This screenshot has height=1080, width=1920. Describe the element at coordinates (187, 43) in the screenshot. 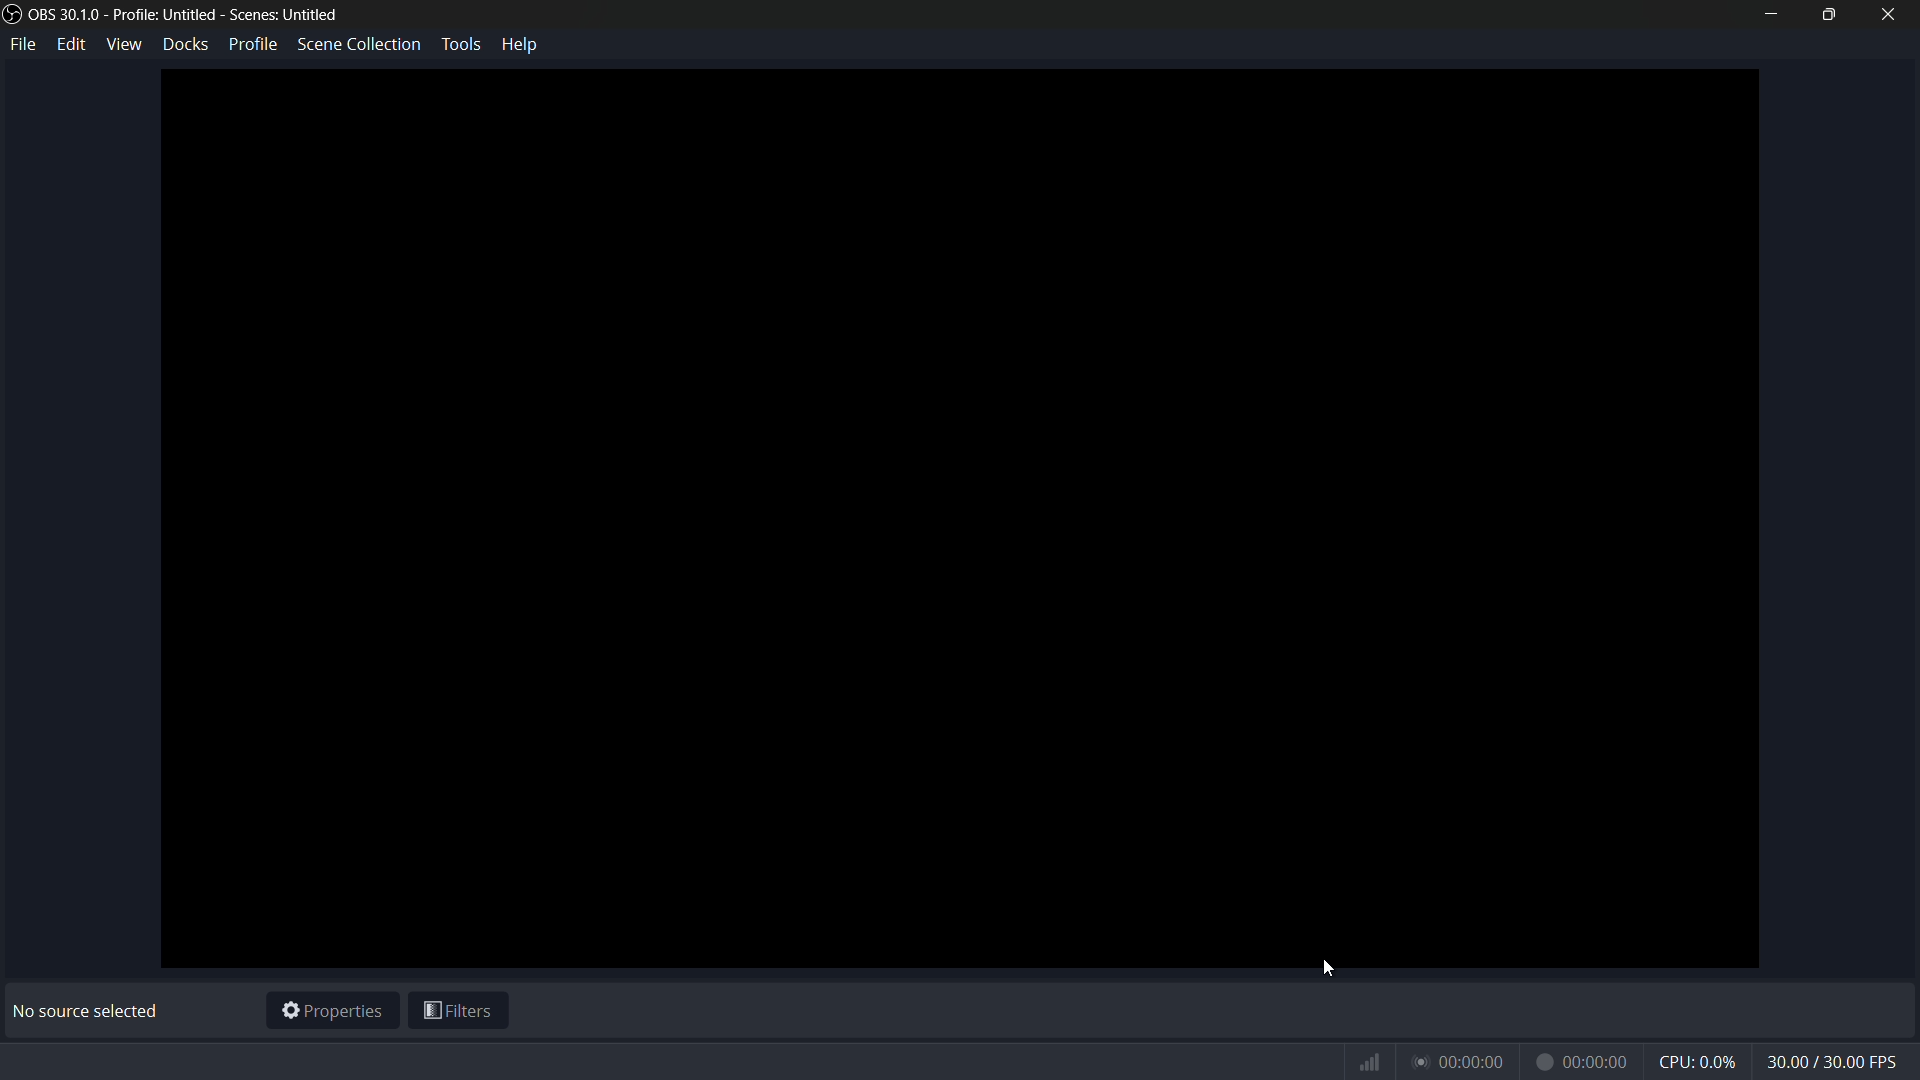

I see `docks menu` at that location.